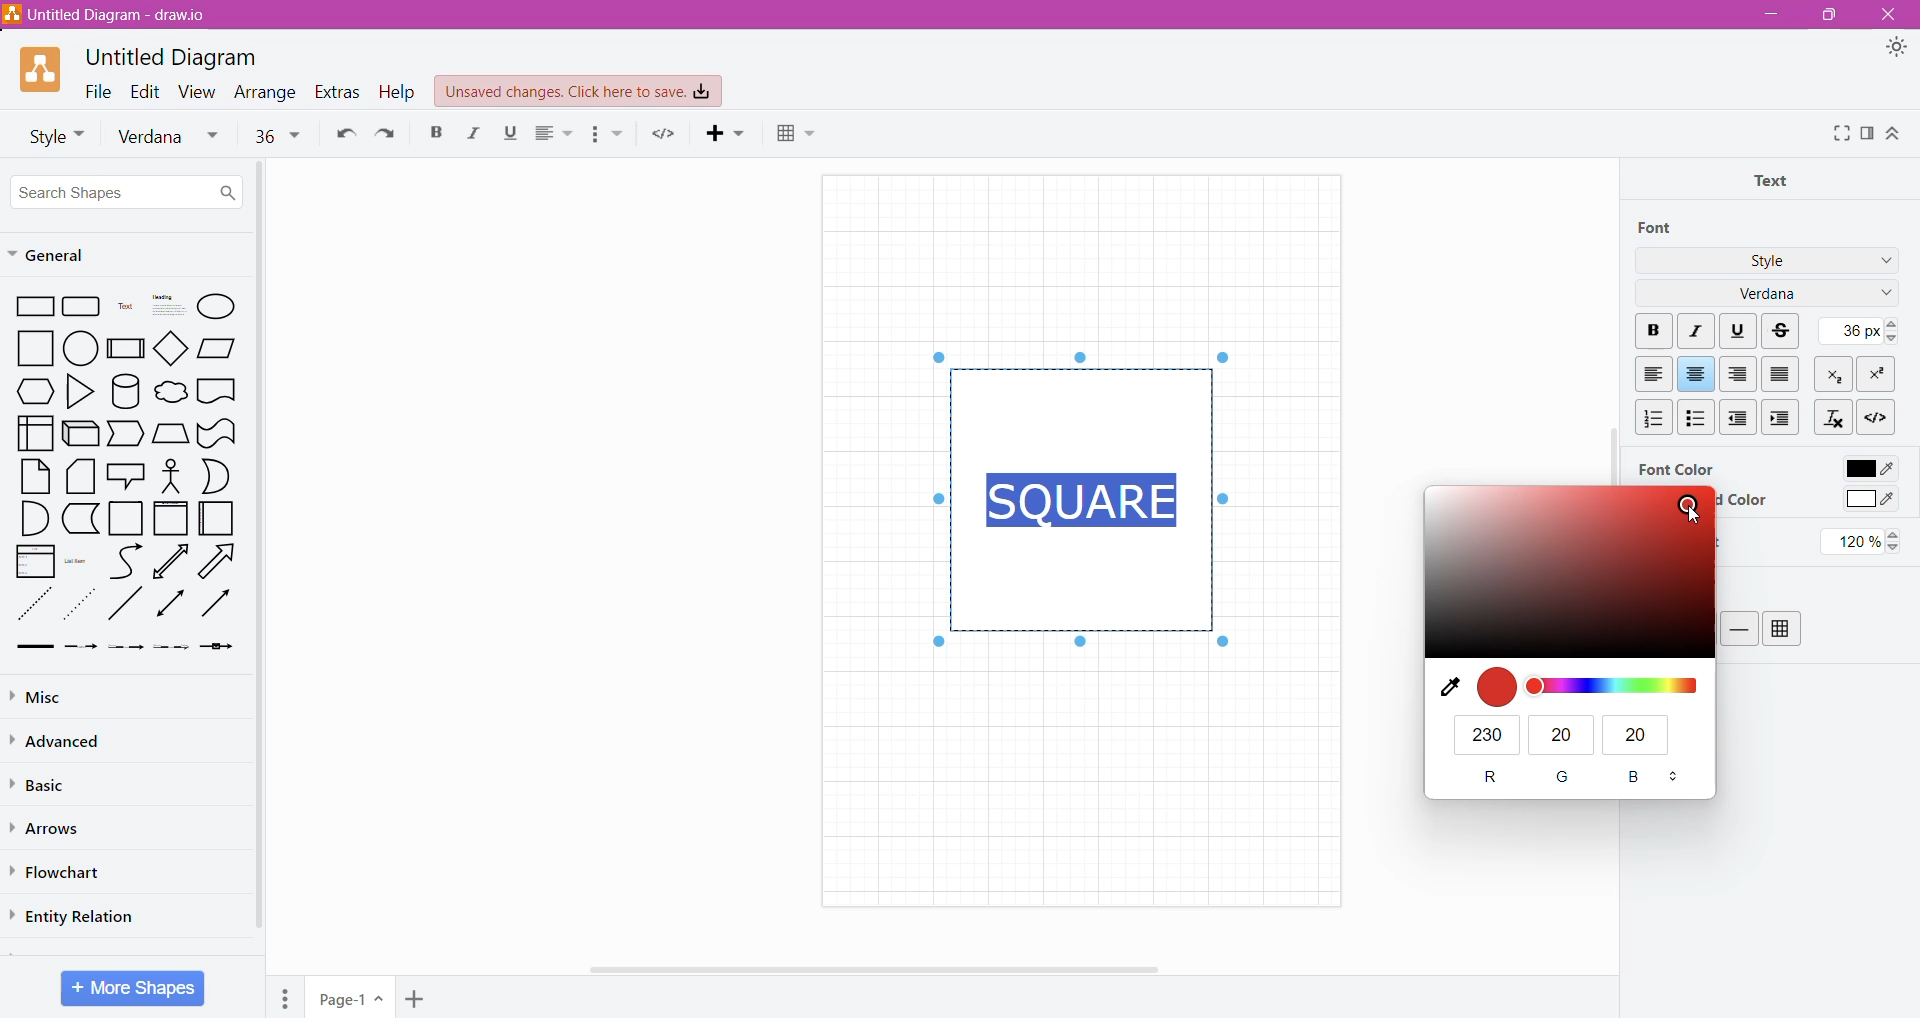  What do you see at coordinates (1443, 687) in the screenshot?
I see `dropper` at bounding box center [1443, 687].